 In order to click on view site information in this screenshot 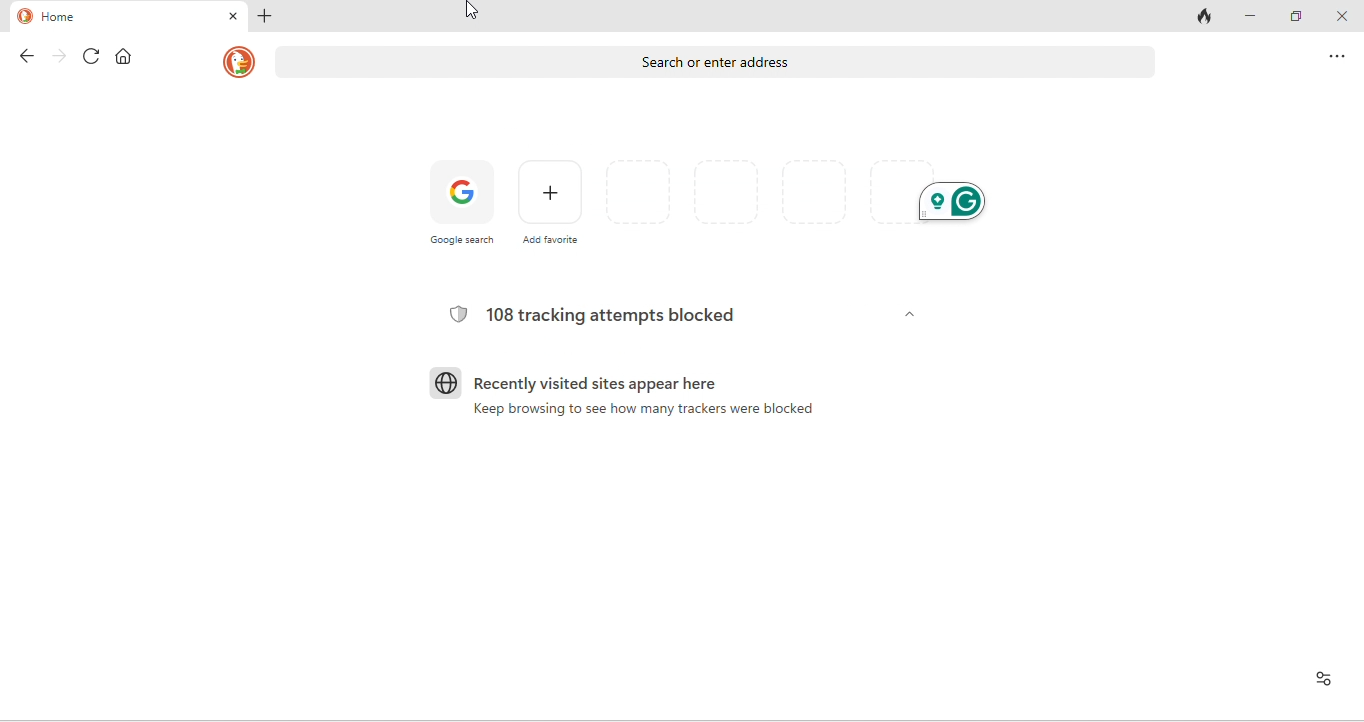, I will do `click(1319, 680)`.